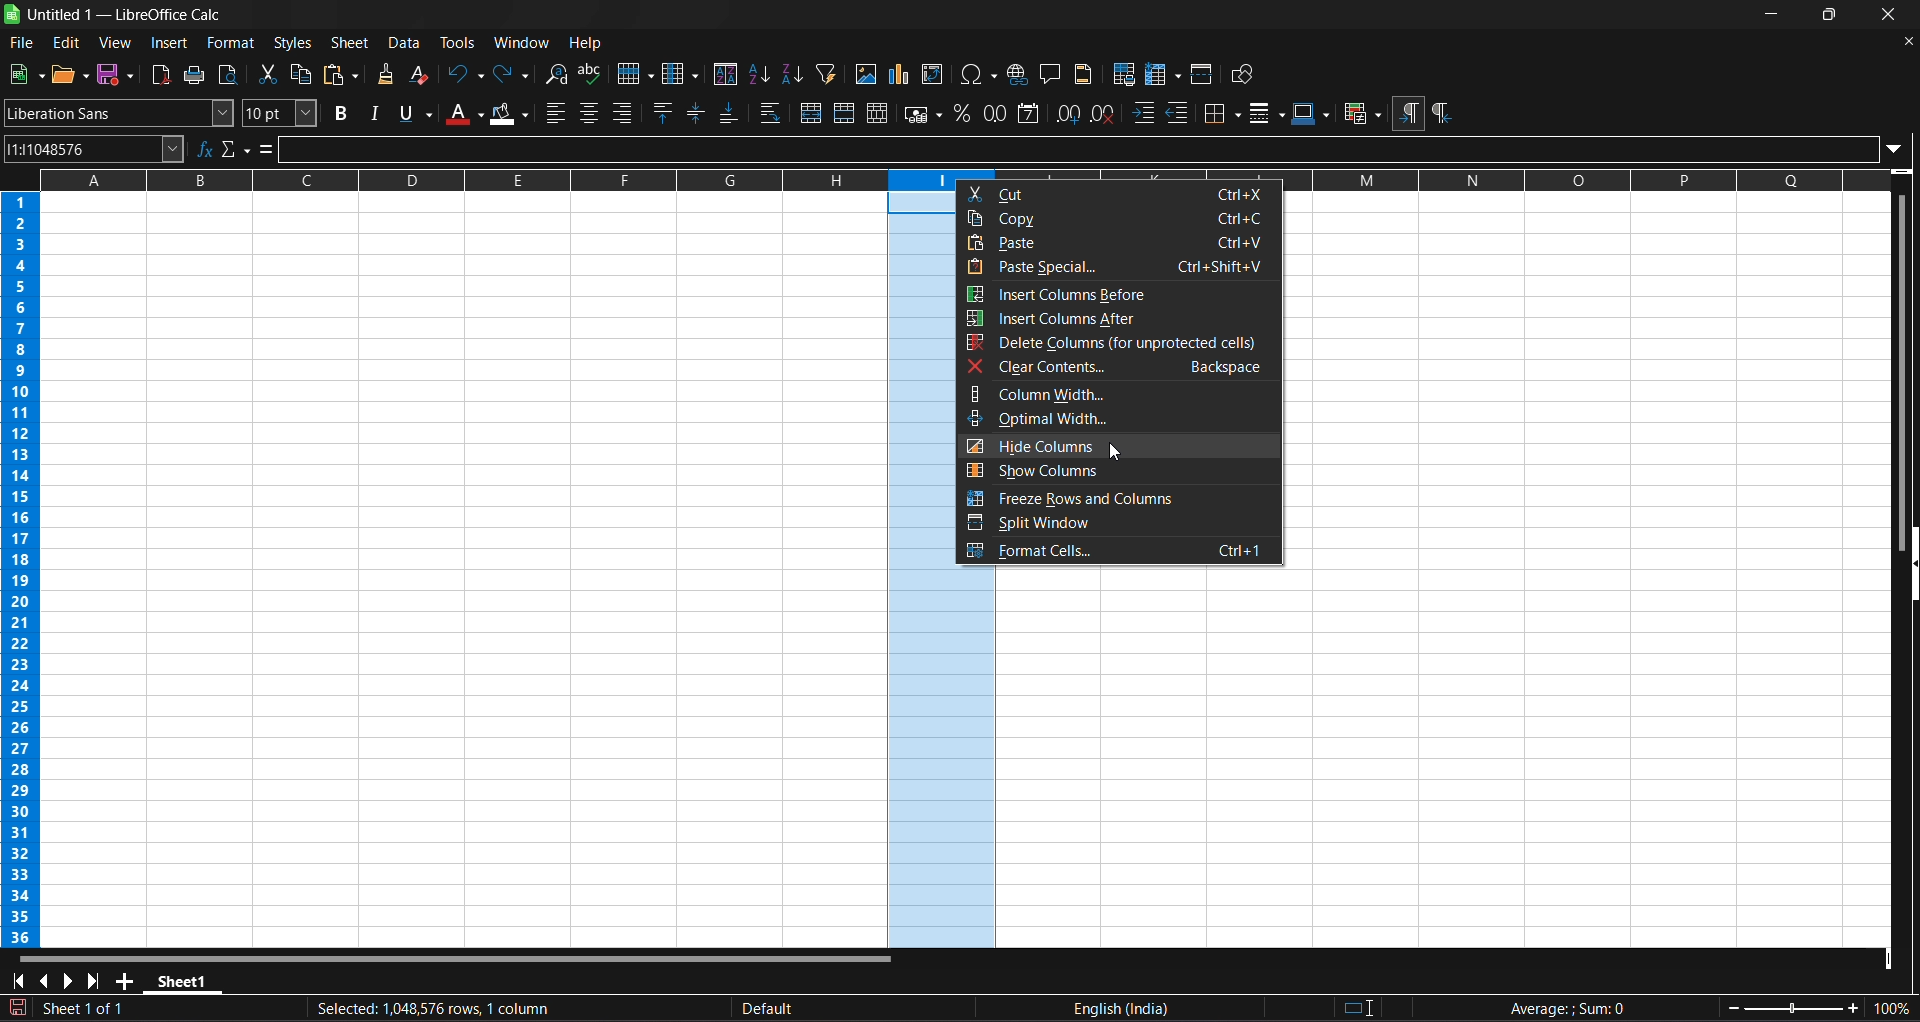 This screenshot has height=1022, width=1920. I want to click on export directly as pdf, so click(159, 75).